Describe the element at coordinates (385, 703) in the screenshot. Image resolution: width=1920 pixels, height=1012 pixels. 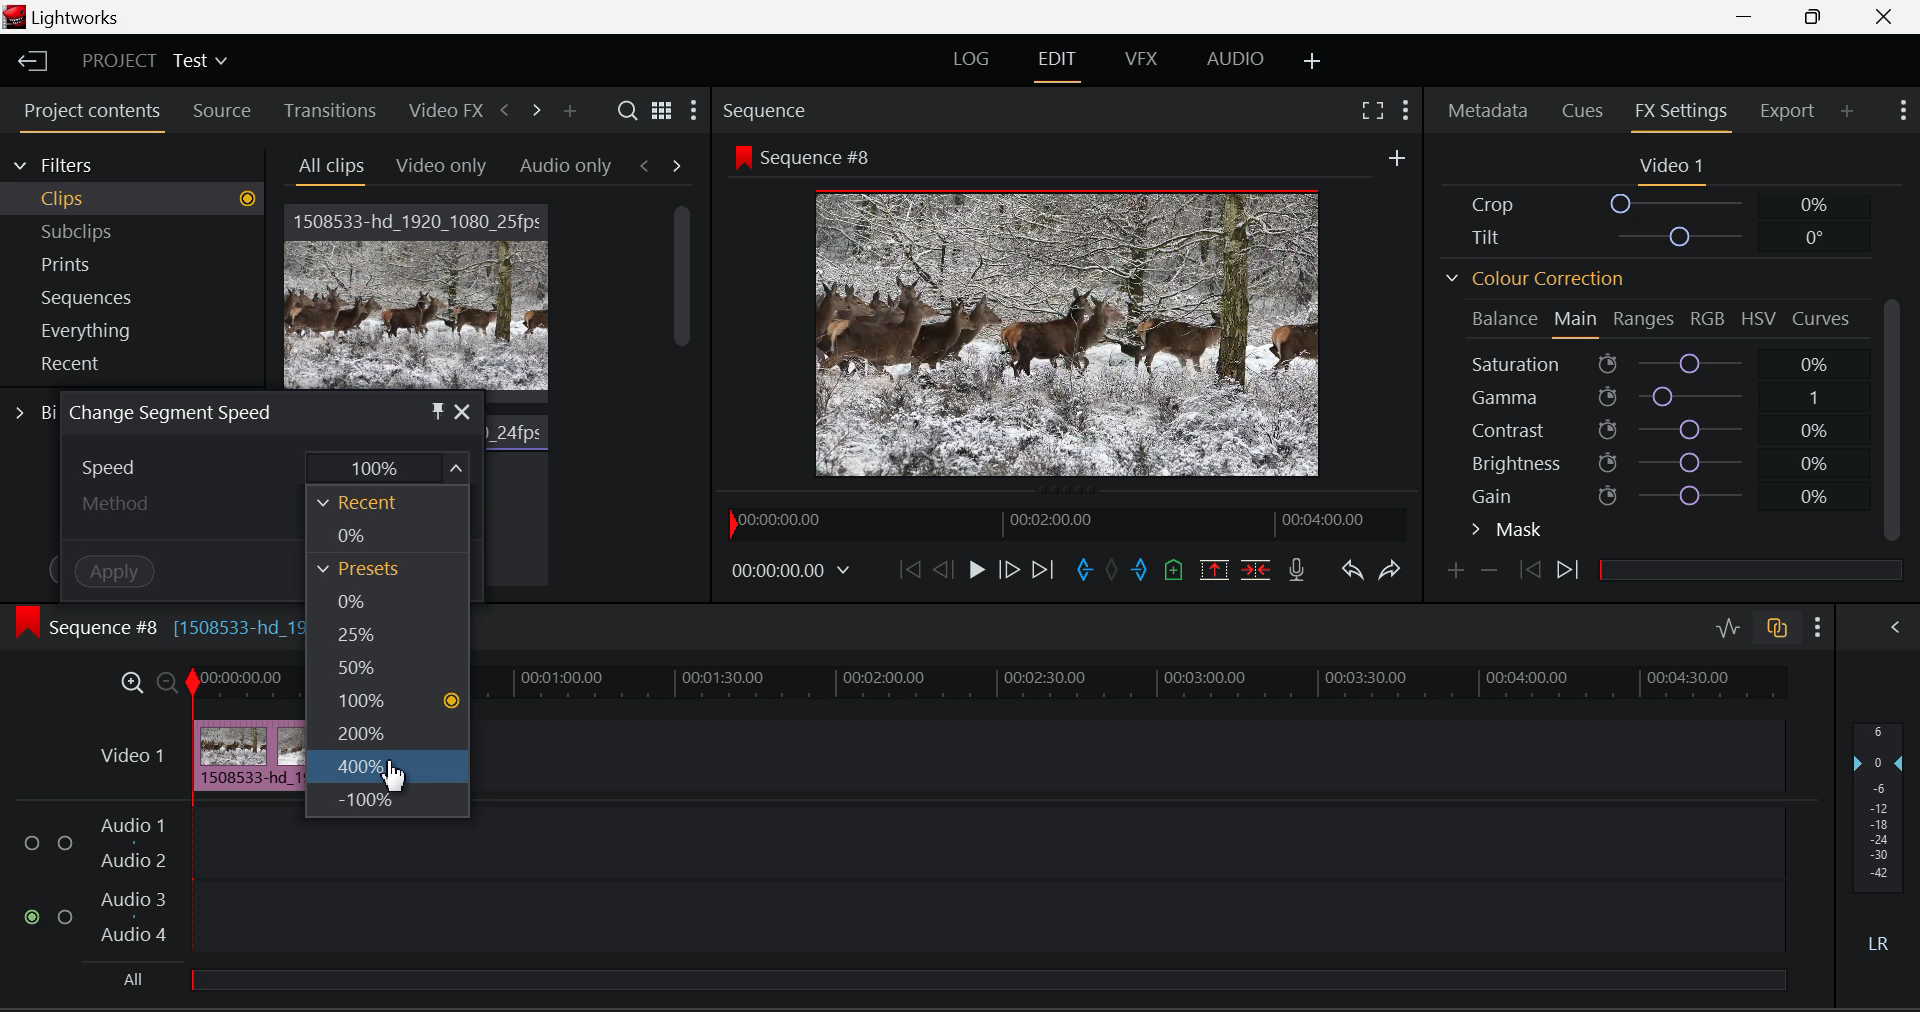
I see `100%` at that location.